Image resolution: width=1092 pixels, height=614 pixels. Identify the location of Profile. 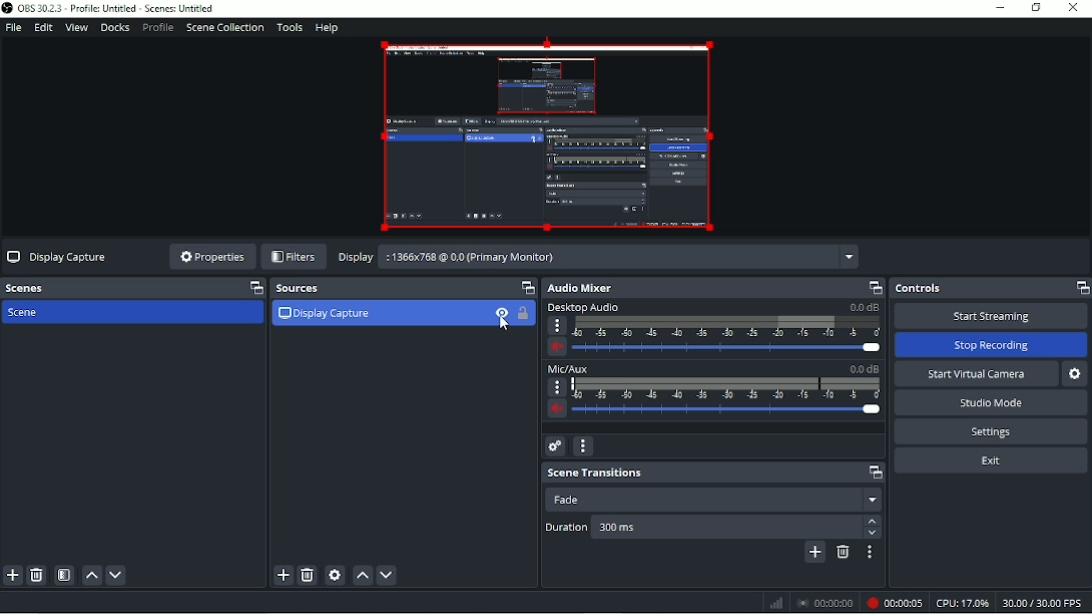
(157, 29).